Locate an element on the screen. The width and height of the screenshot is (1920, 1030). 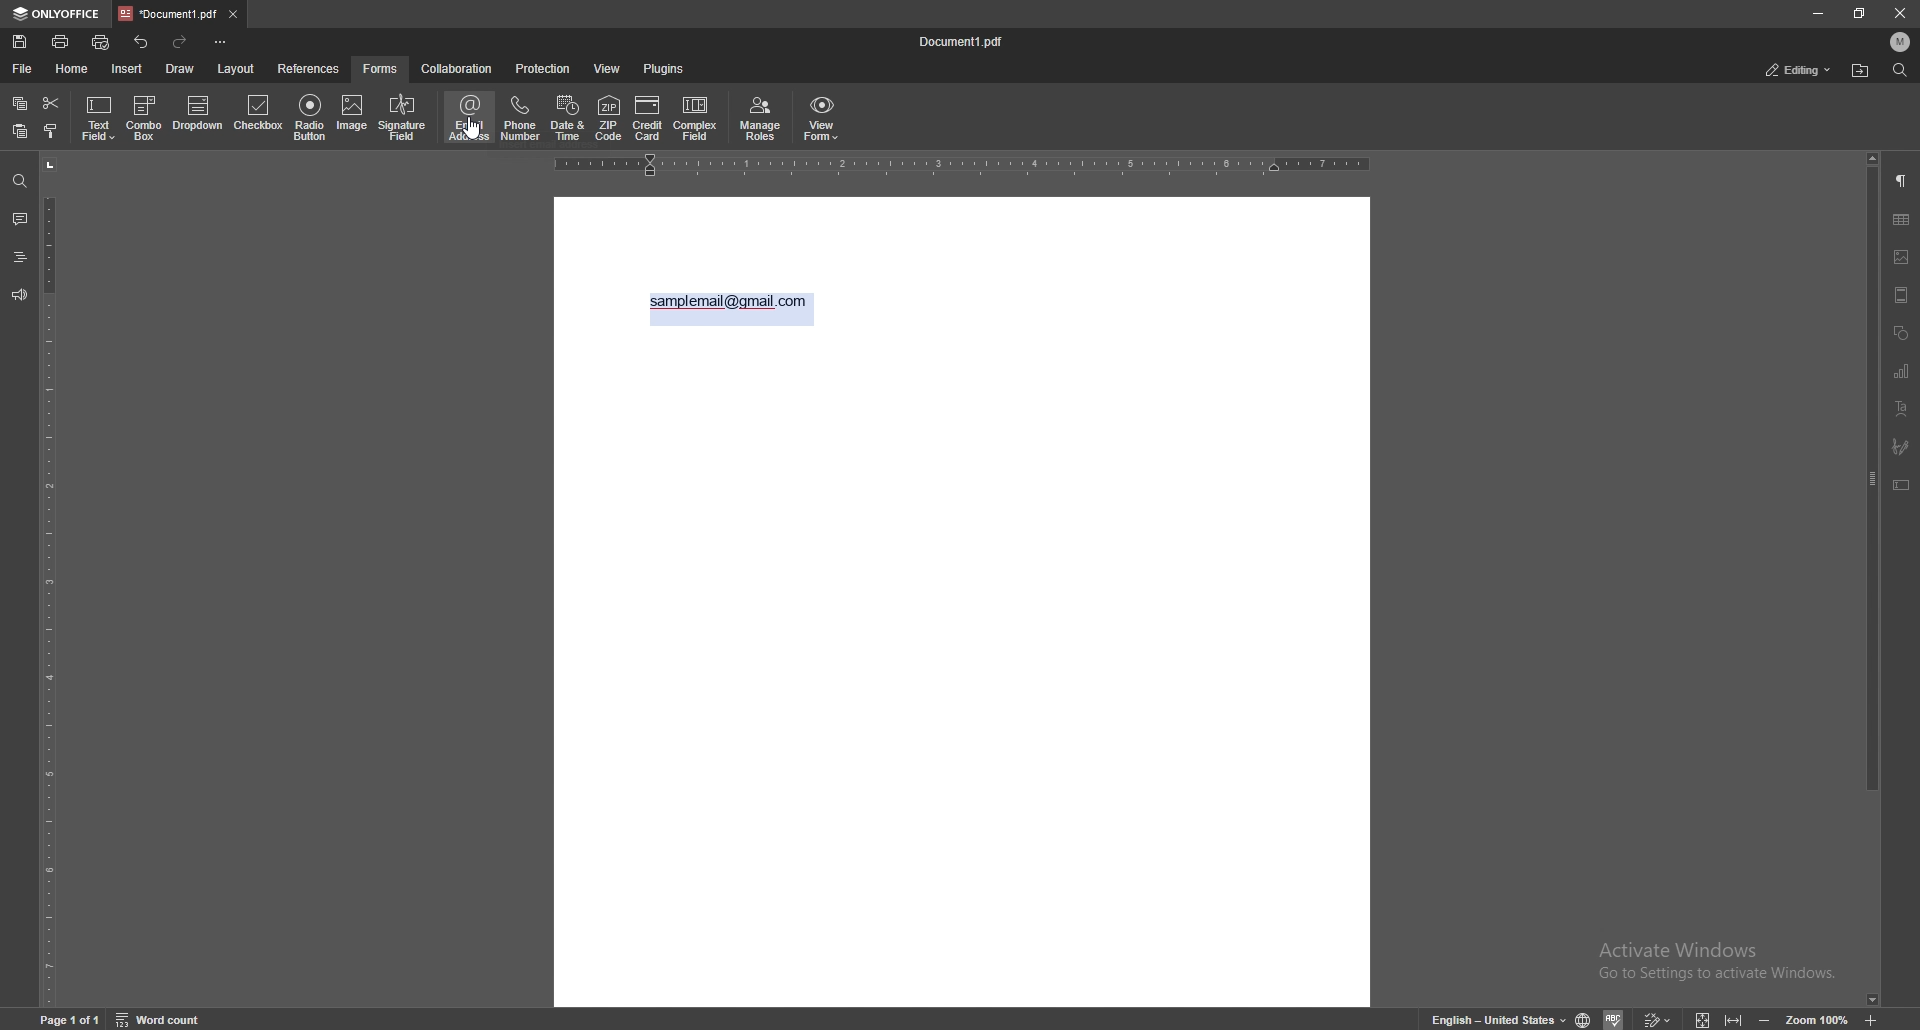
undo is located at coordinates (142, 43).